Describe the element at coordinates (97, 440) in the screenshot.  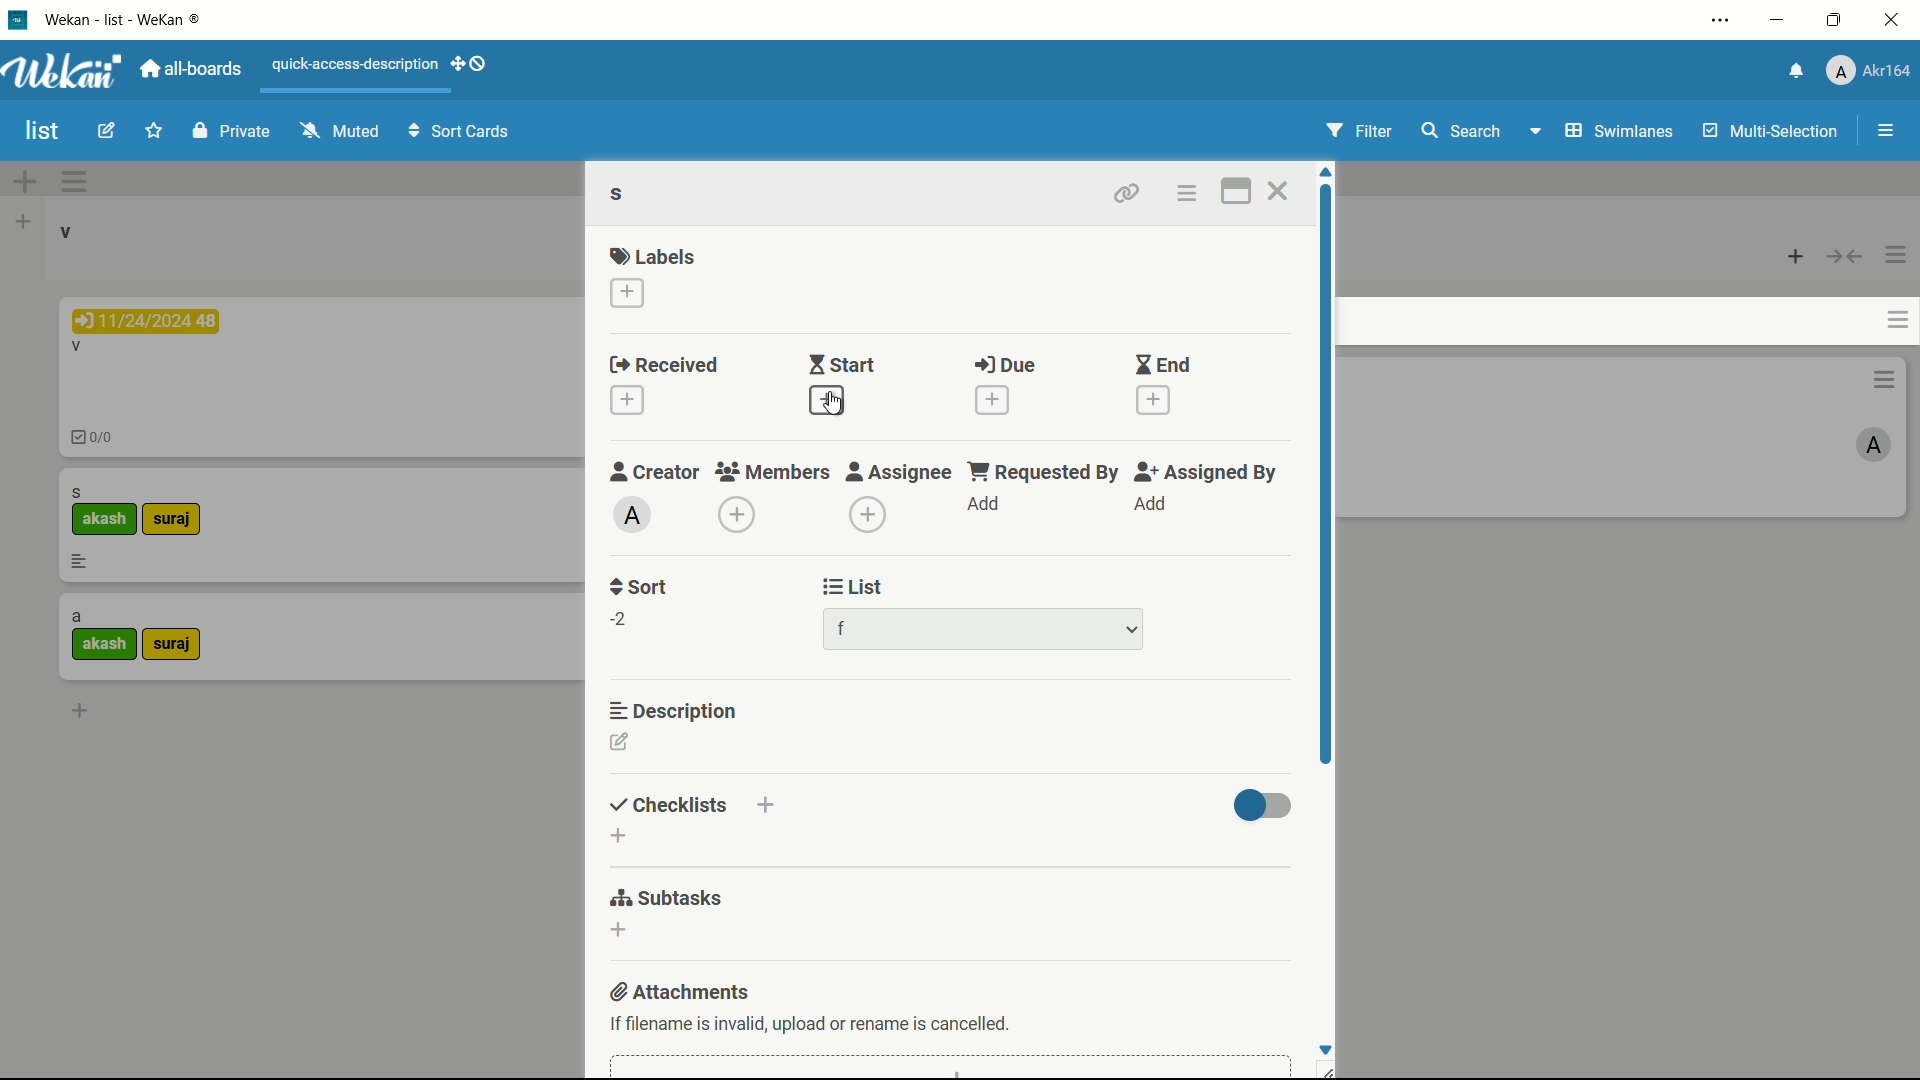
I see `checklist` at that location.